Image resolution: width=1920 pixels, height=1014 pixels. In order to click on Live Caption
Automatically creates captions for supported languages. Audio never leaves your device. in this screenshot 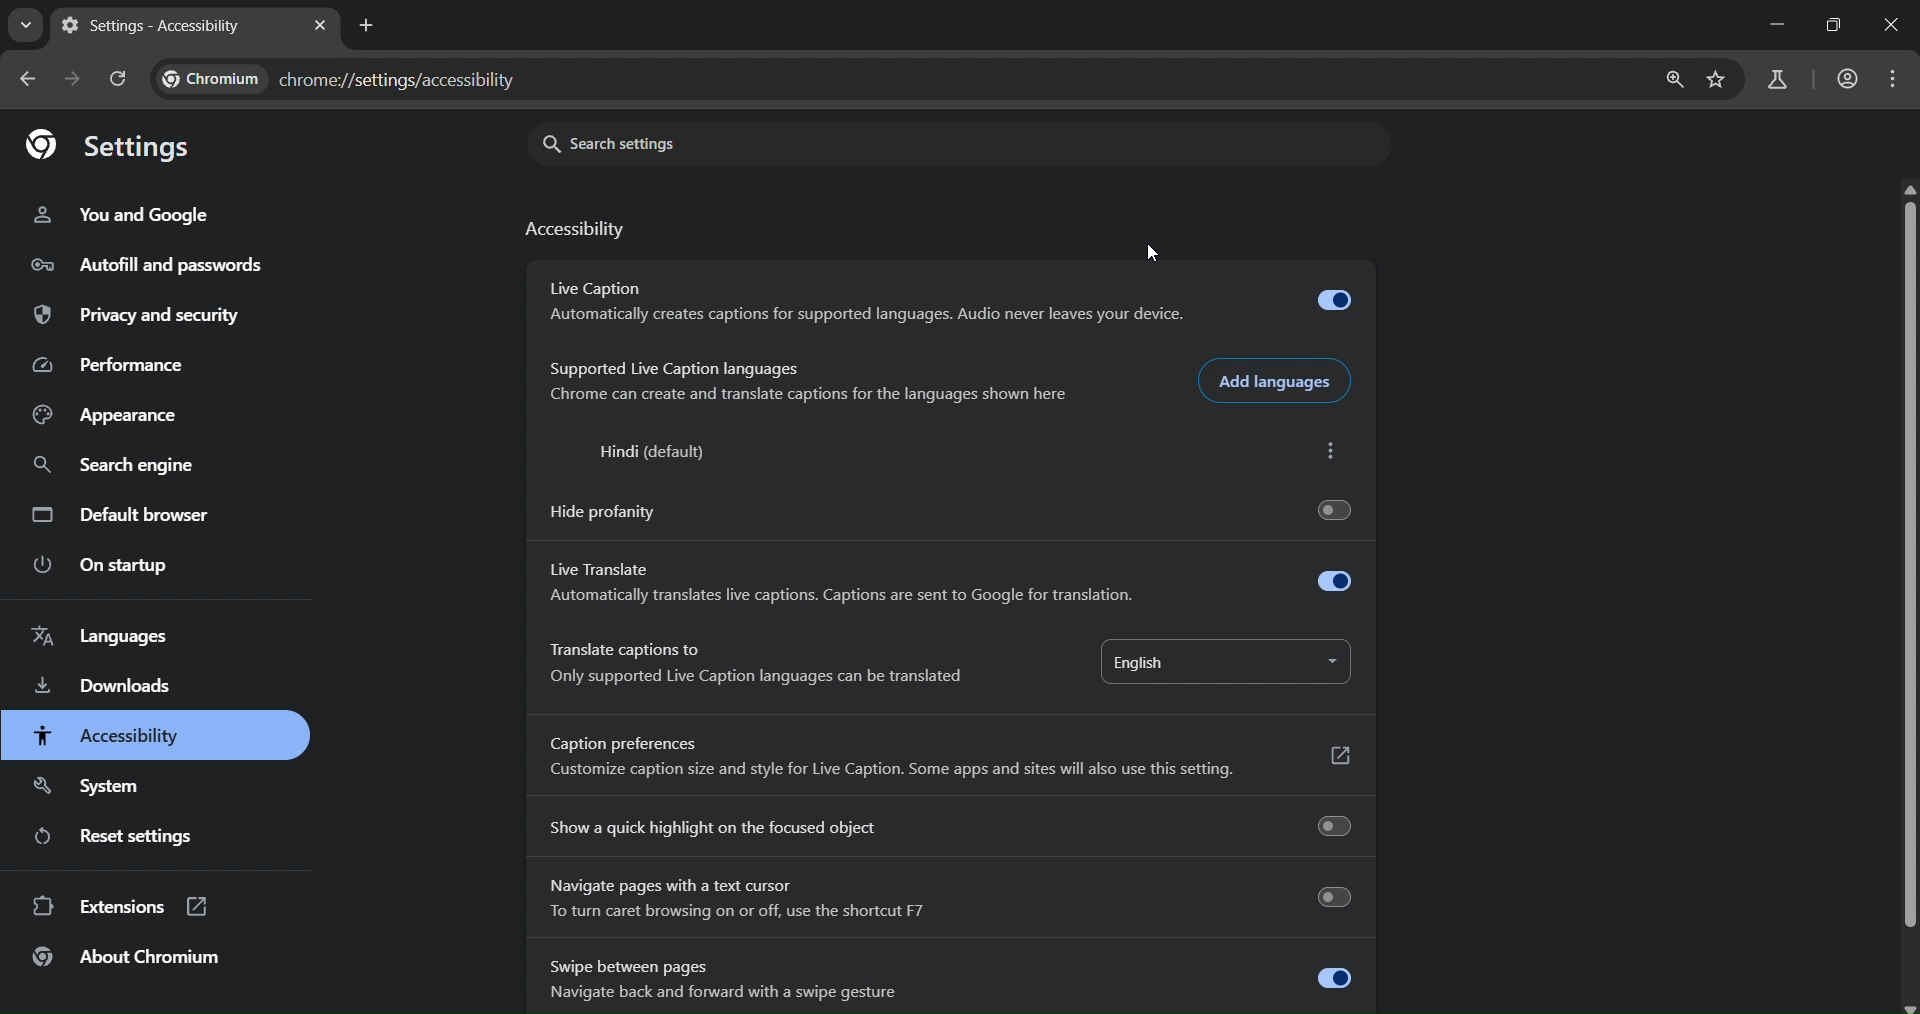, I will do `click(858, 304)`.